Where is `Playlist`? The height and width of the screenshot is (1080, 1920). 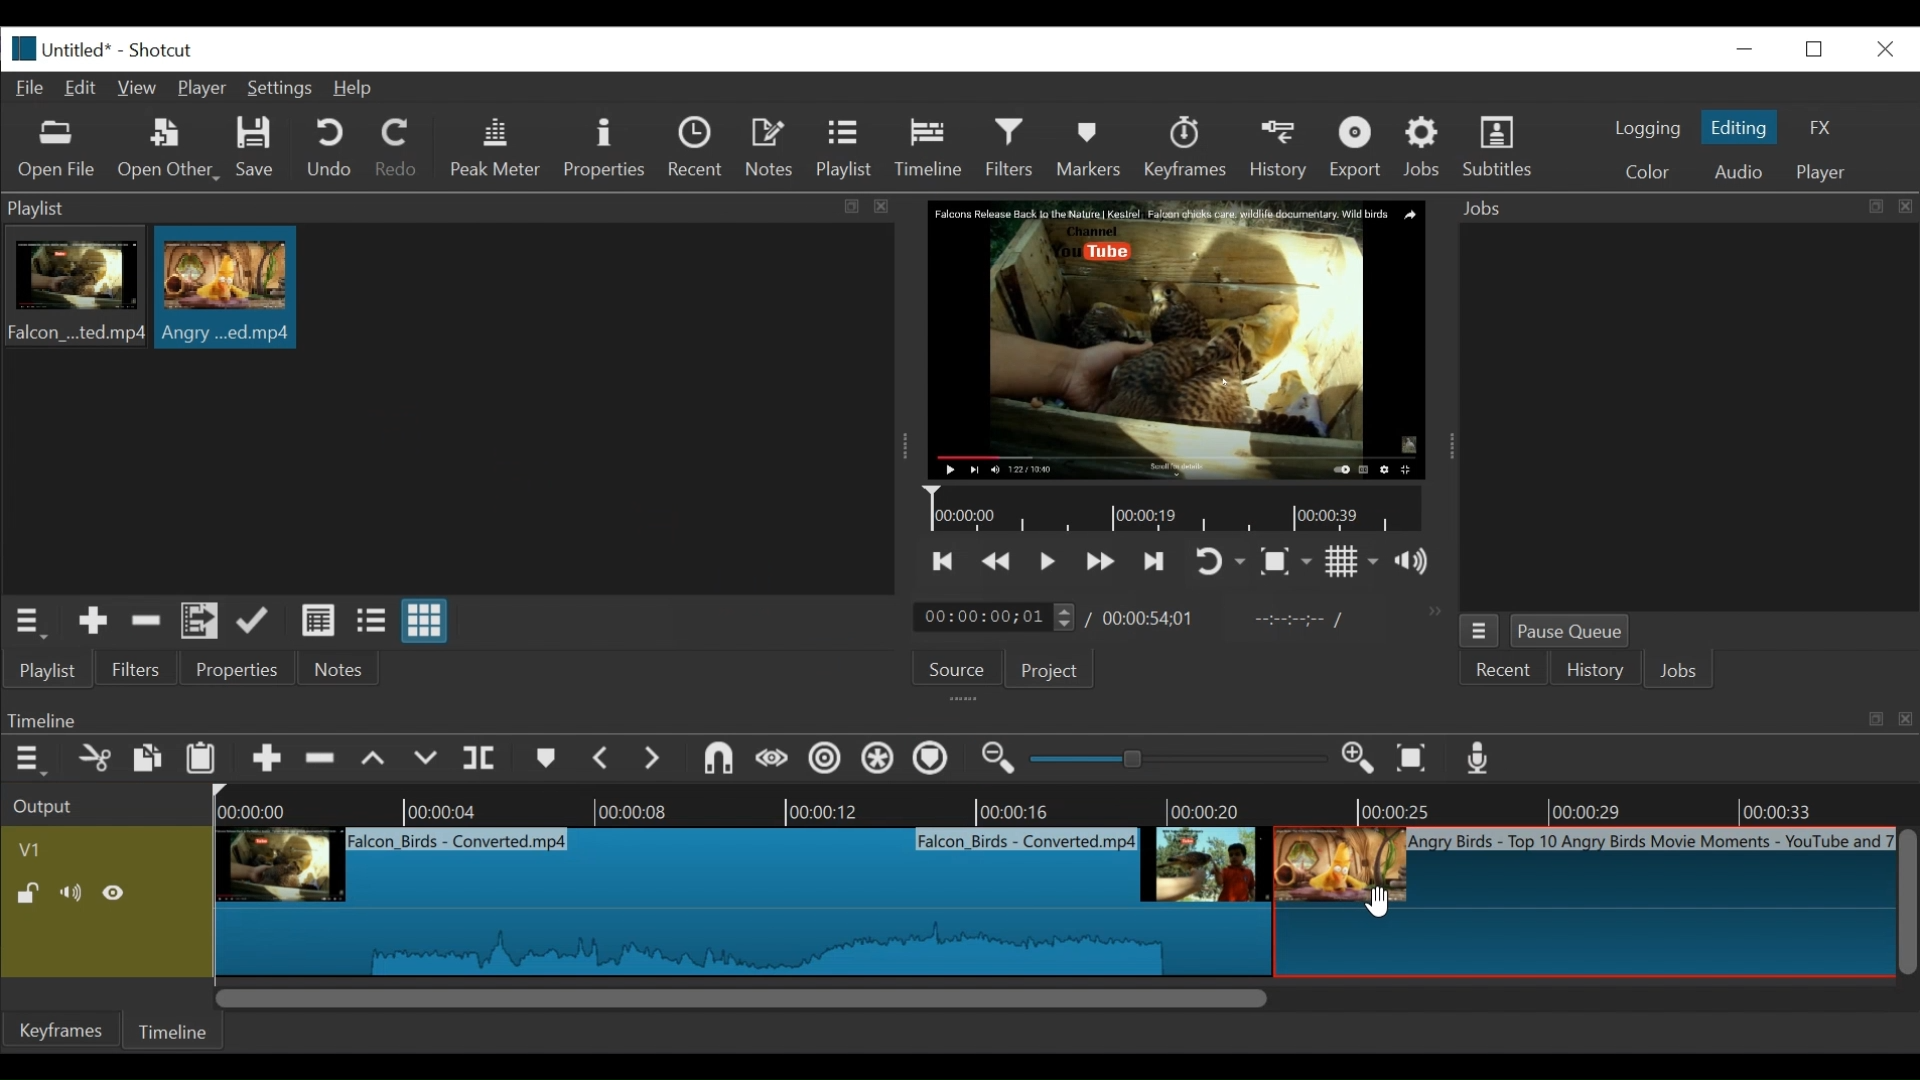 Playlist is located at coordinates (845, 150).